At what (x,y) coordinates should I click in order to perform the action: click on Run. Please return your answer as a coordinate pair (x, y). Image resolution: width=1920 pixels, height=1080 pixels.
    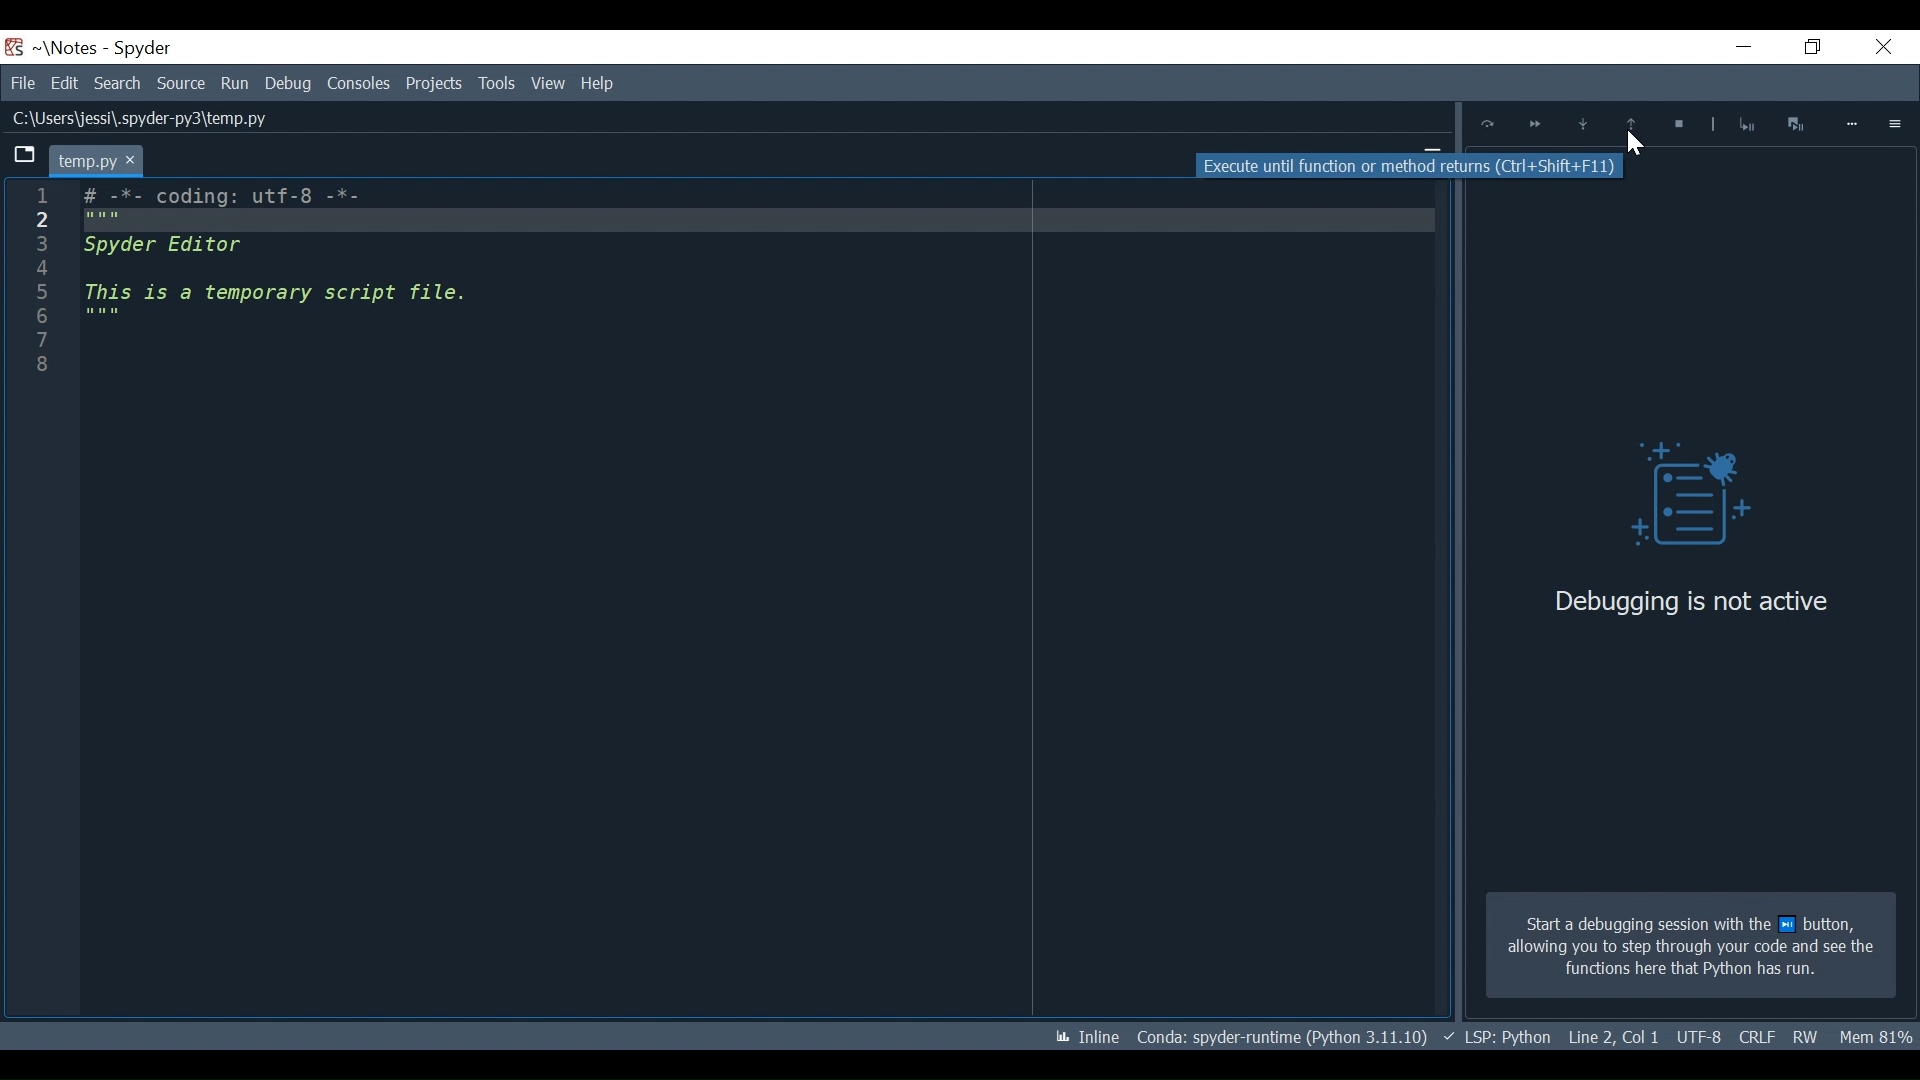
    Looking at the image, I should click on (236, 83).